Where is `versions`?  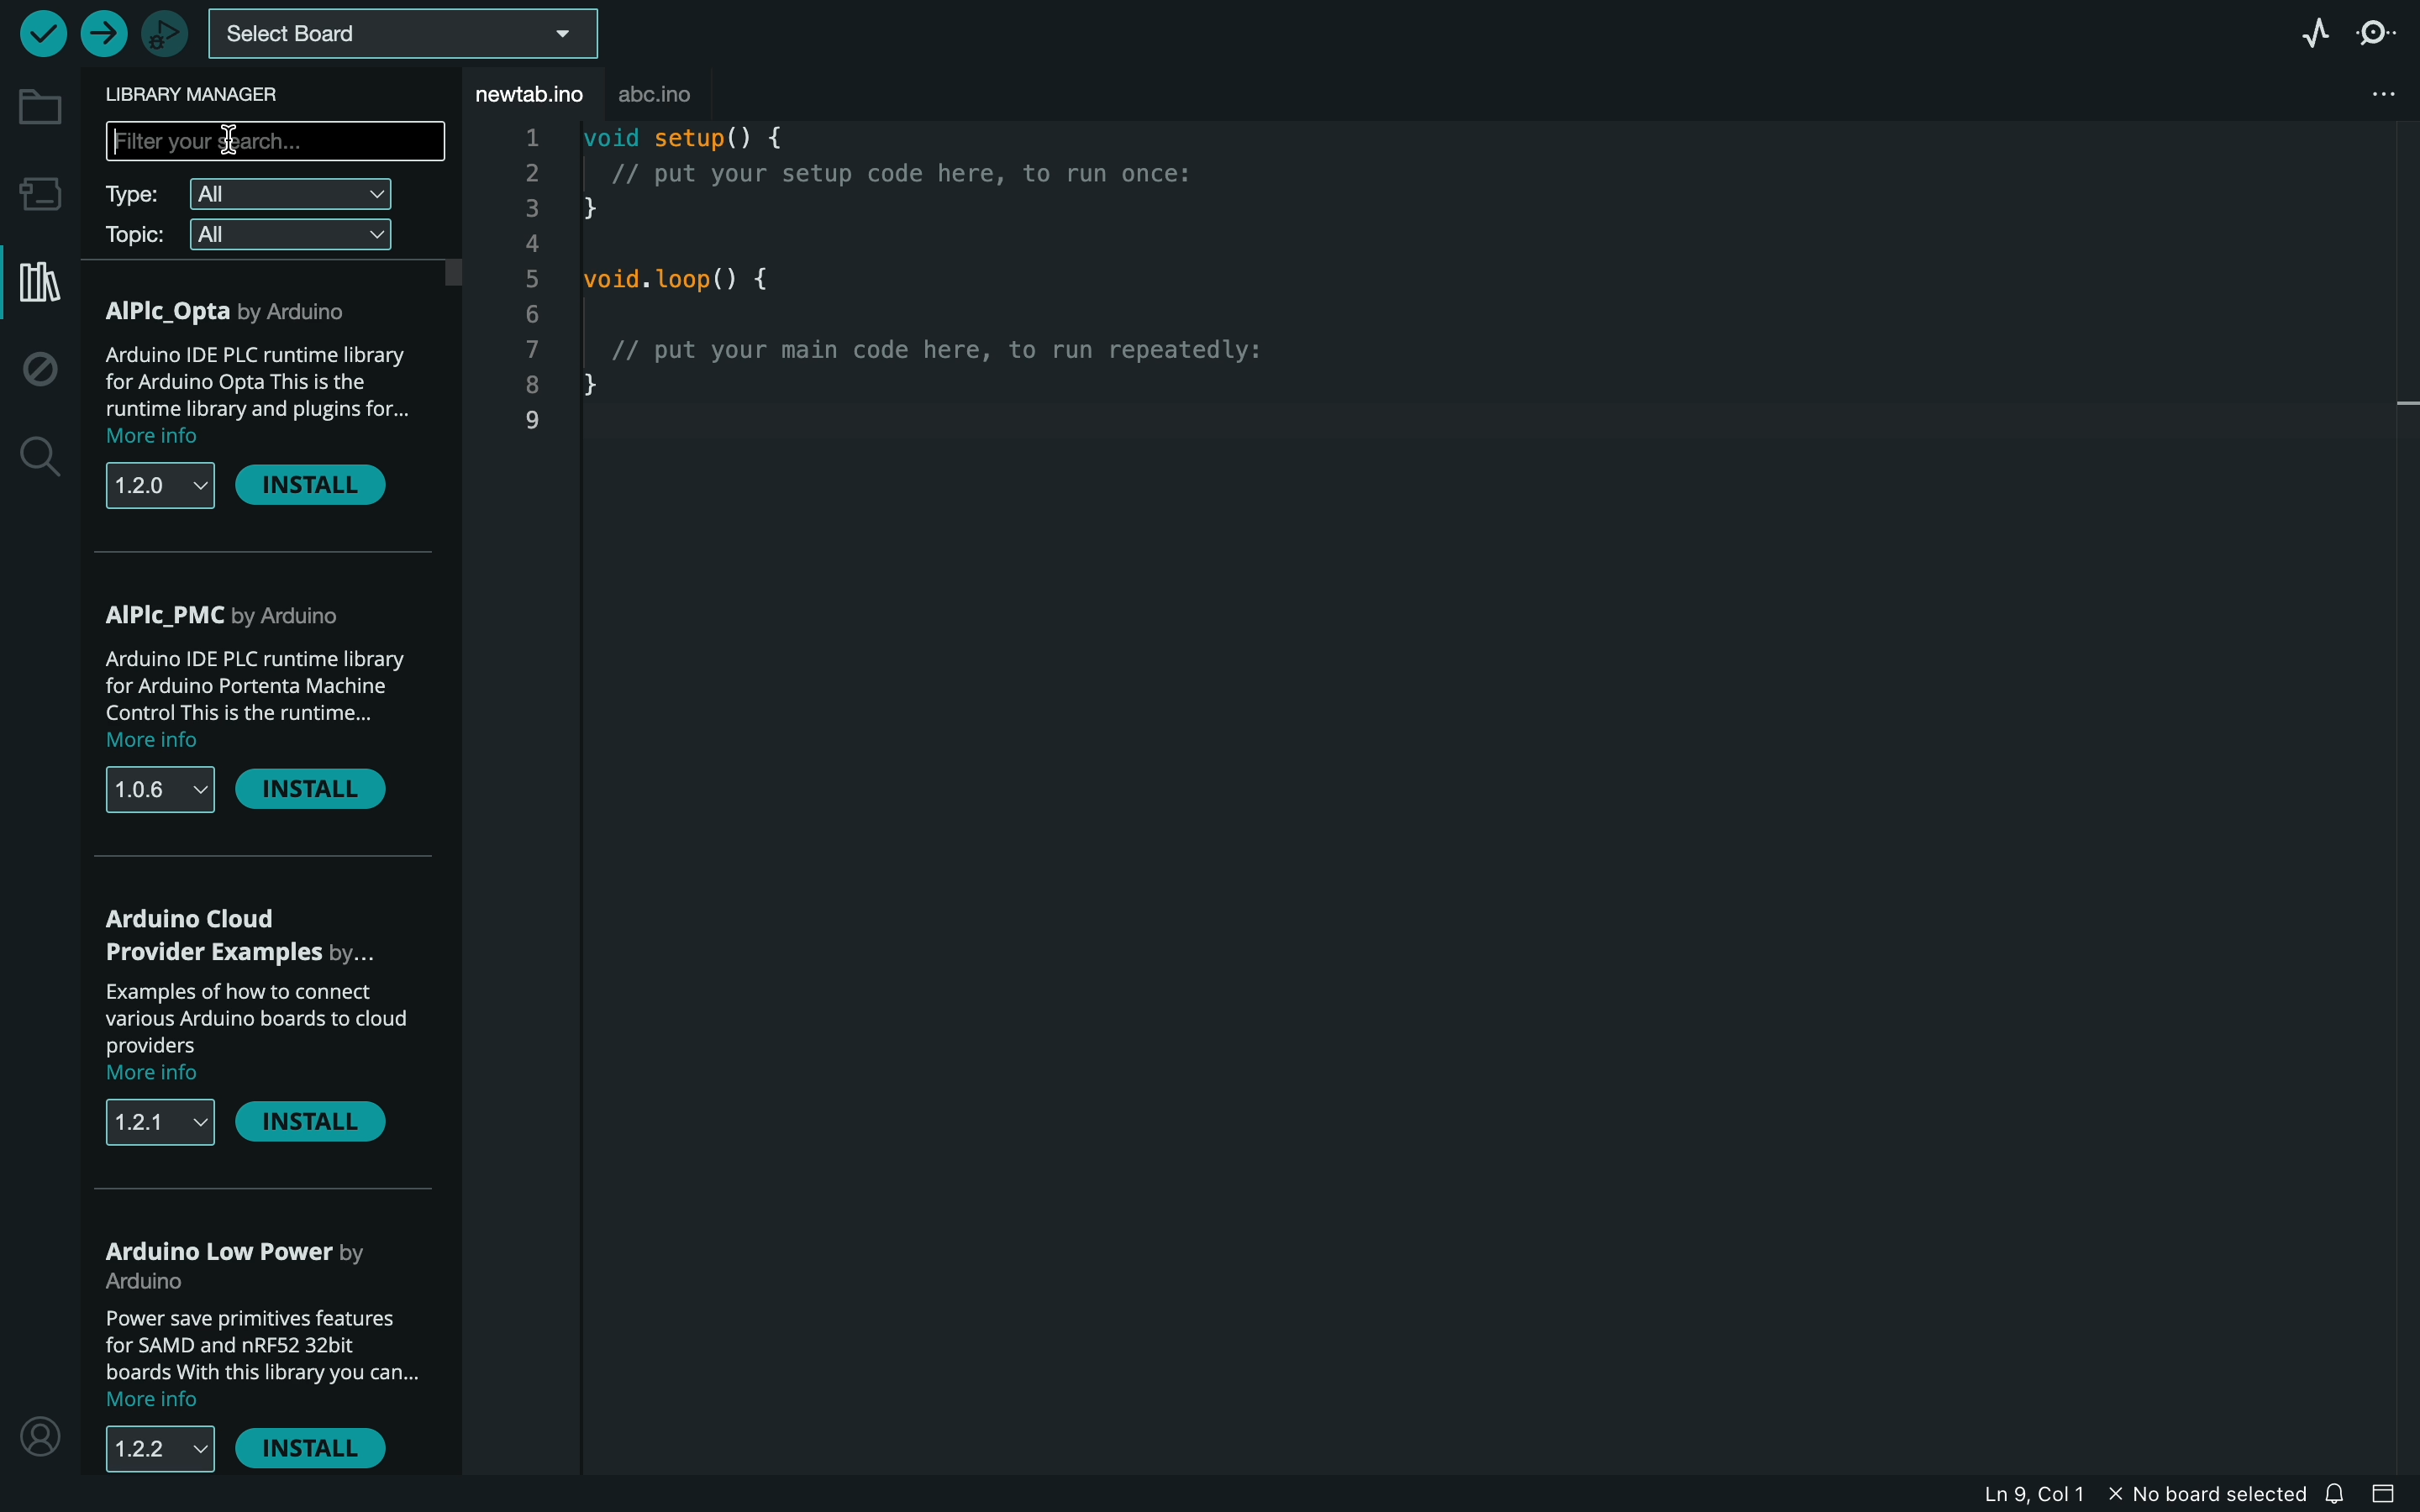 versions is located at coordinates (162, 1450).